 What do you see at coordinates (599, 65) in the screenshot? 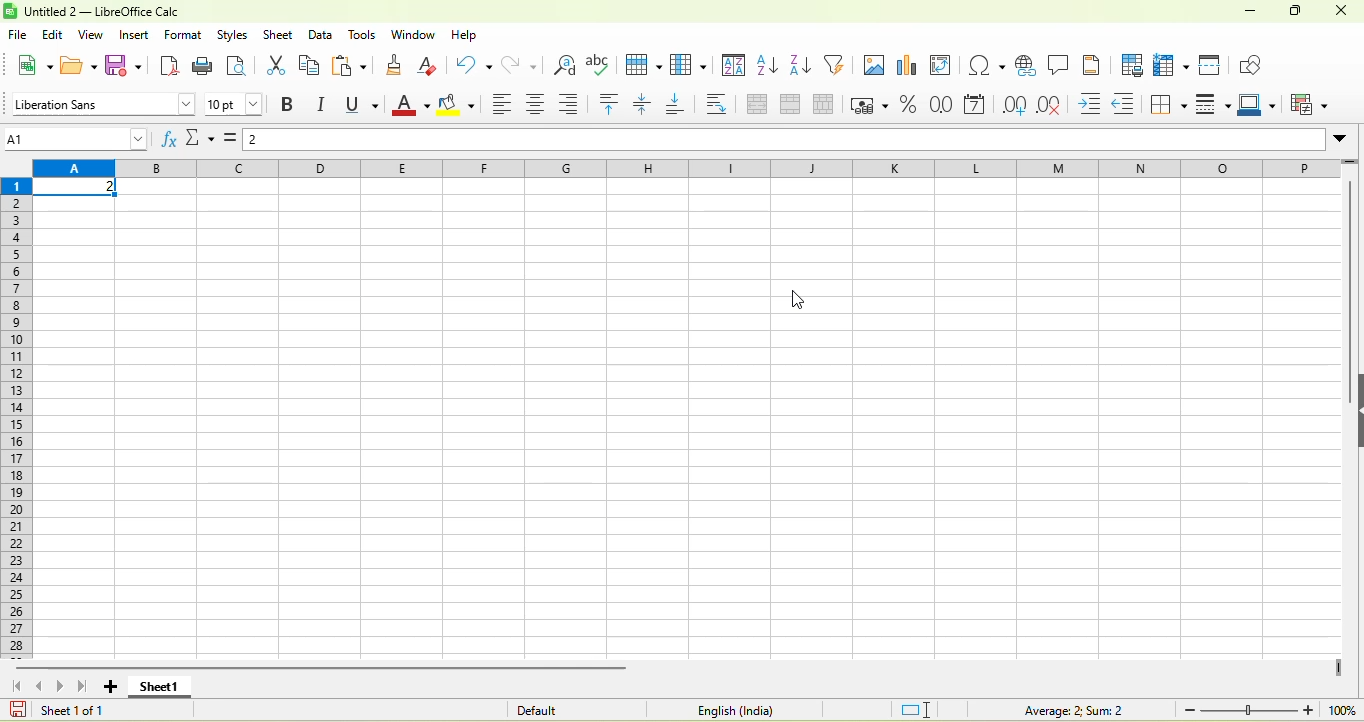
I see `spelling` at bounding box center [599, 65].